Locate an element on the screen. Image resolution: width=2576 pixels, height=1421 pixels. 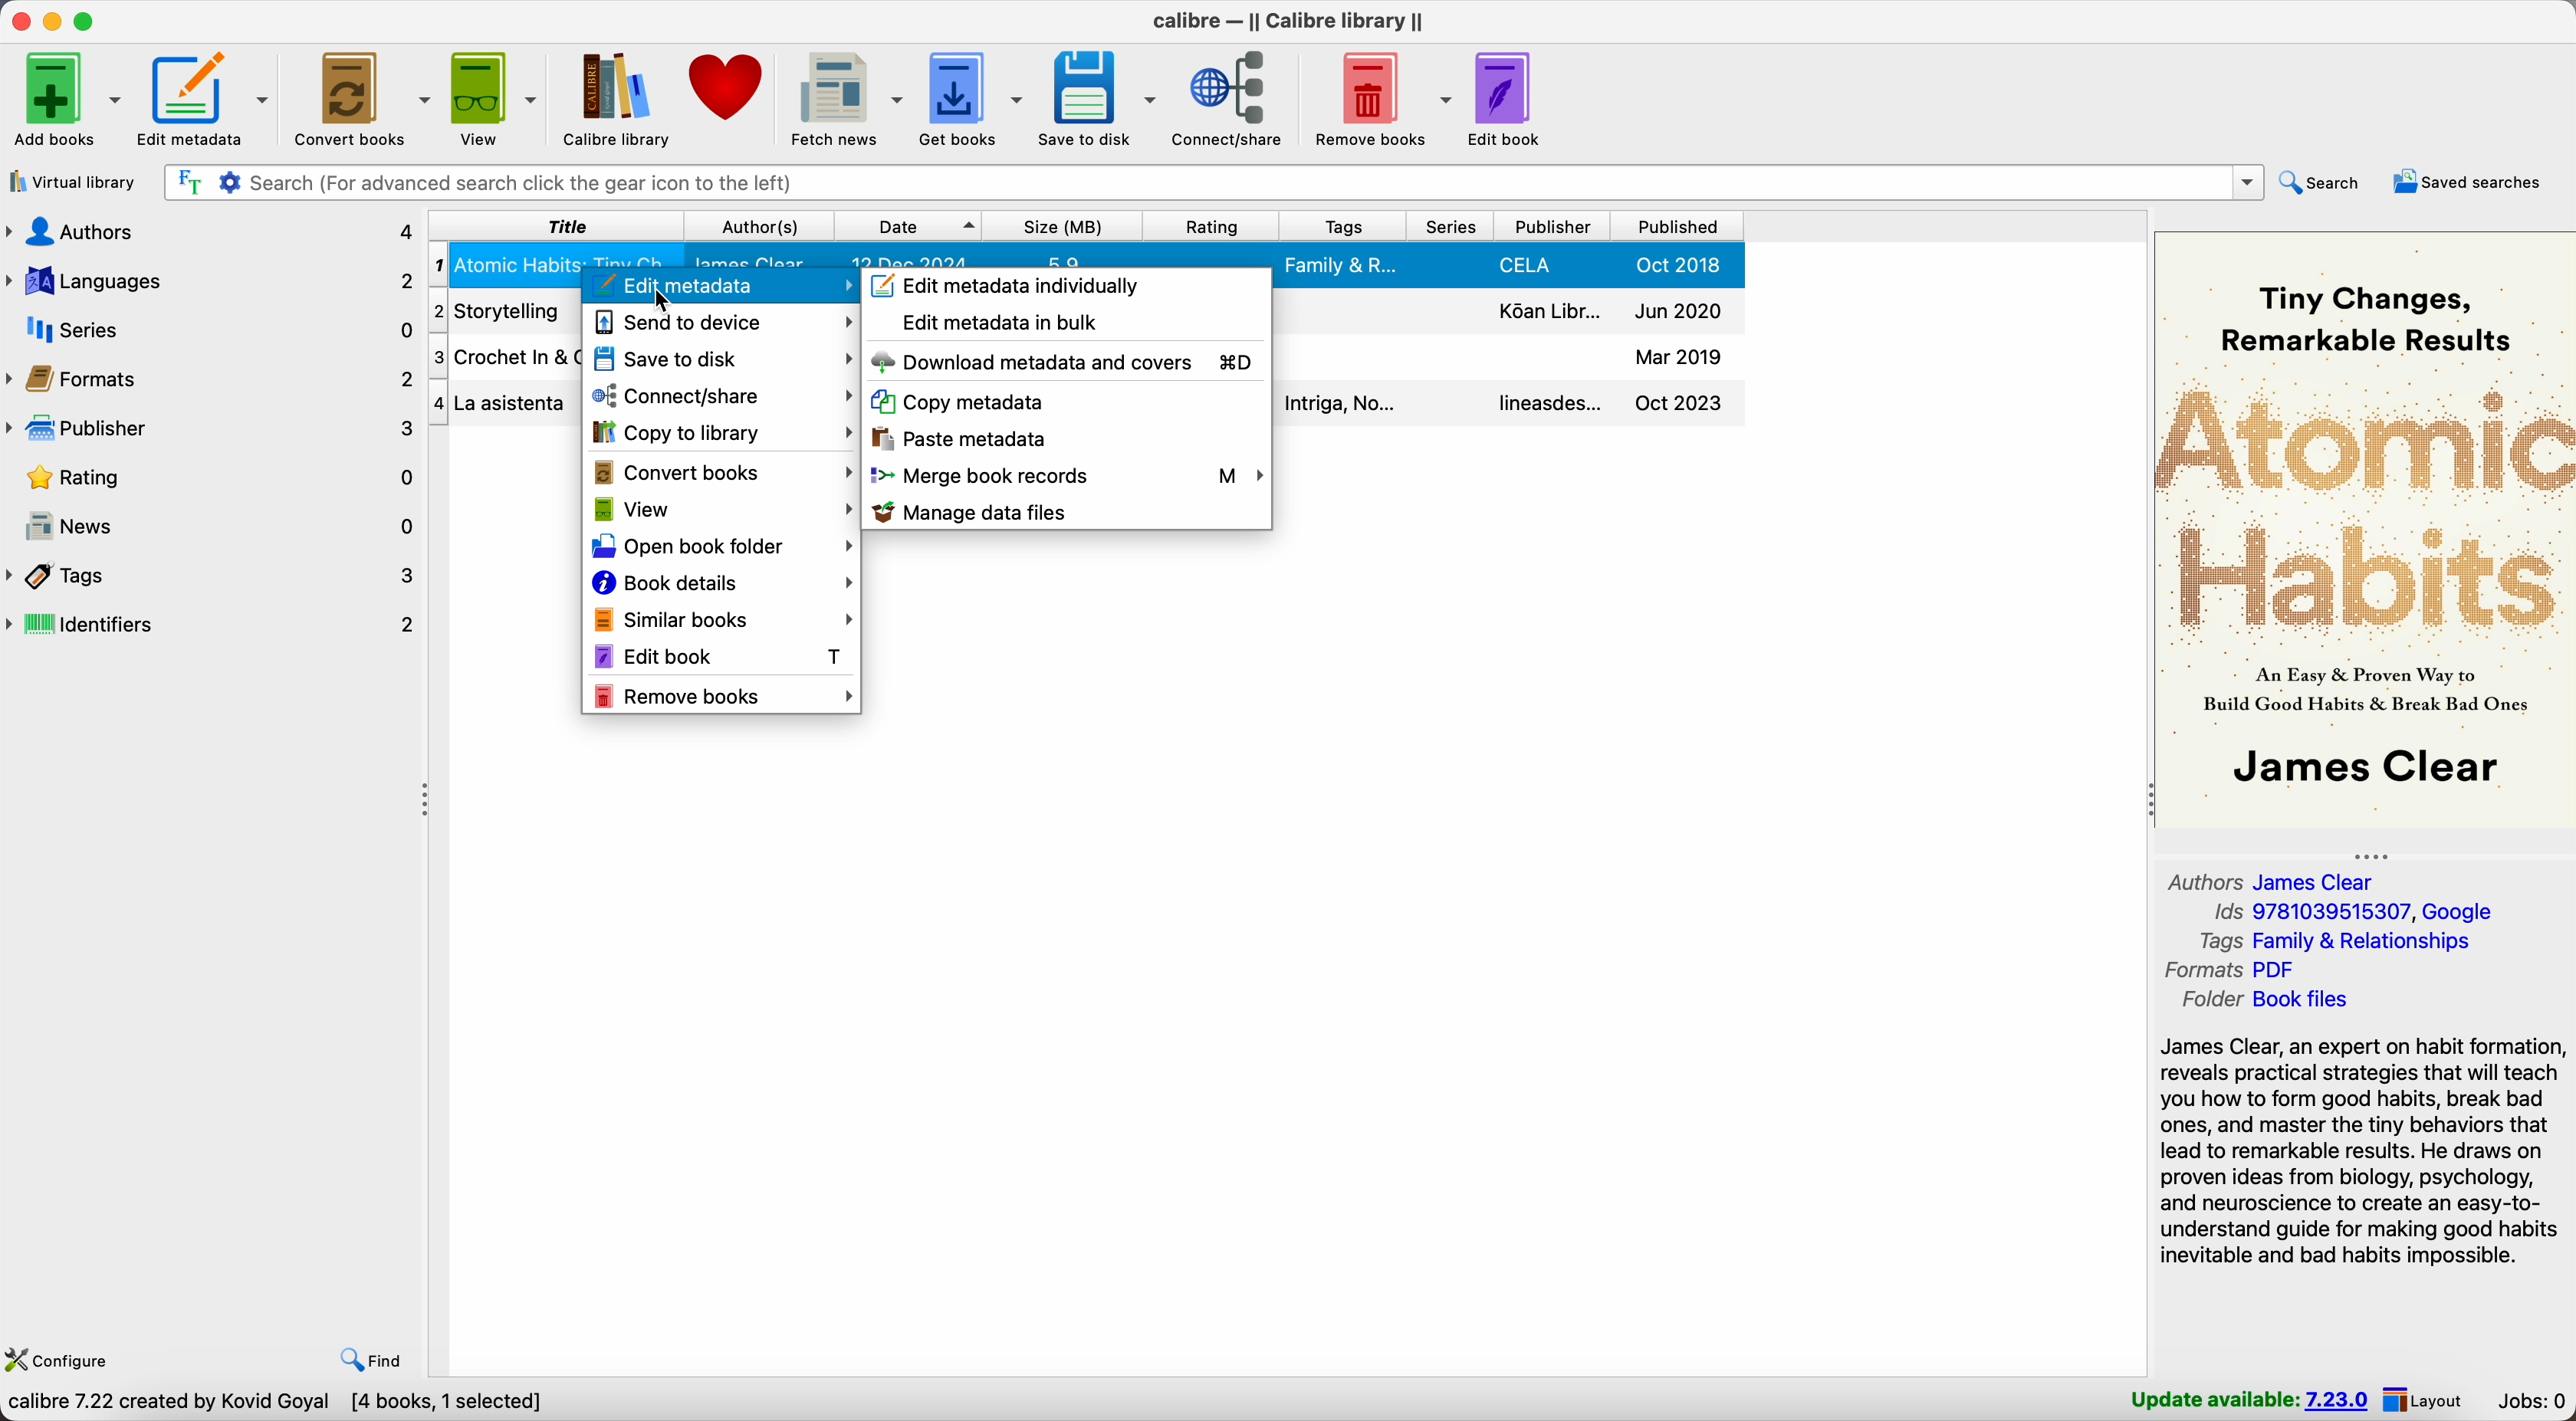
edit book is located at coordinates (1508, 98).